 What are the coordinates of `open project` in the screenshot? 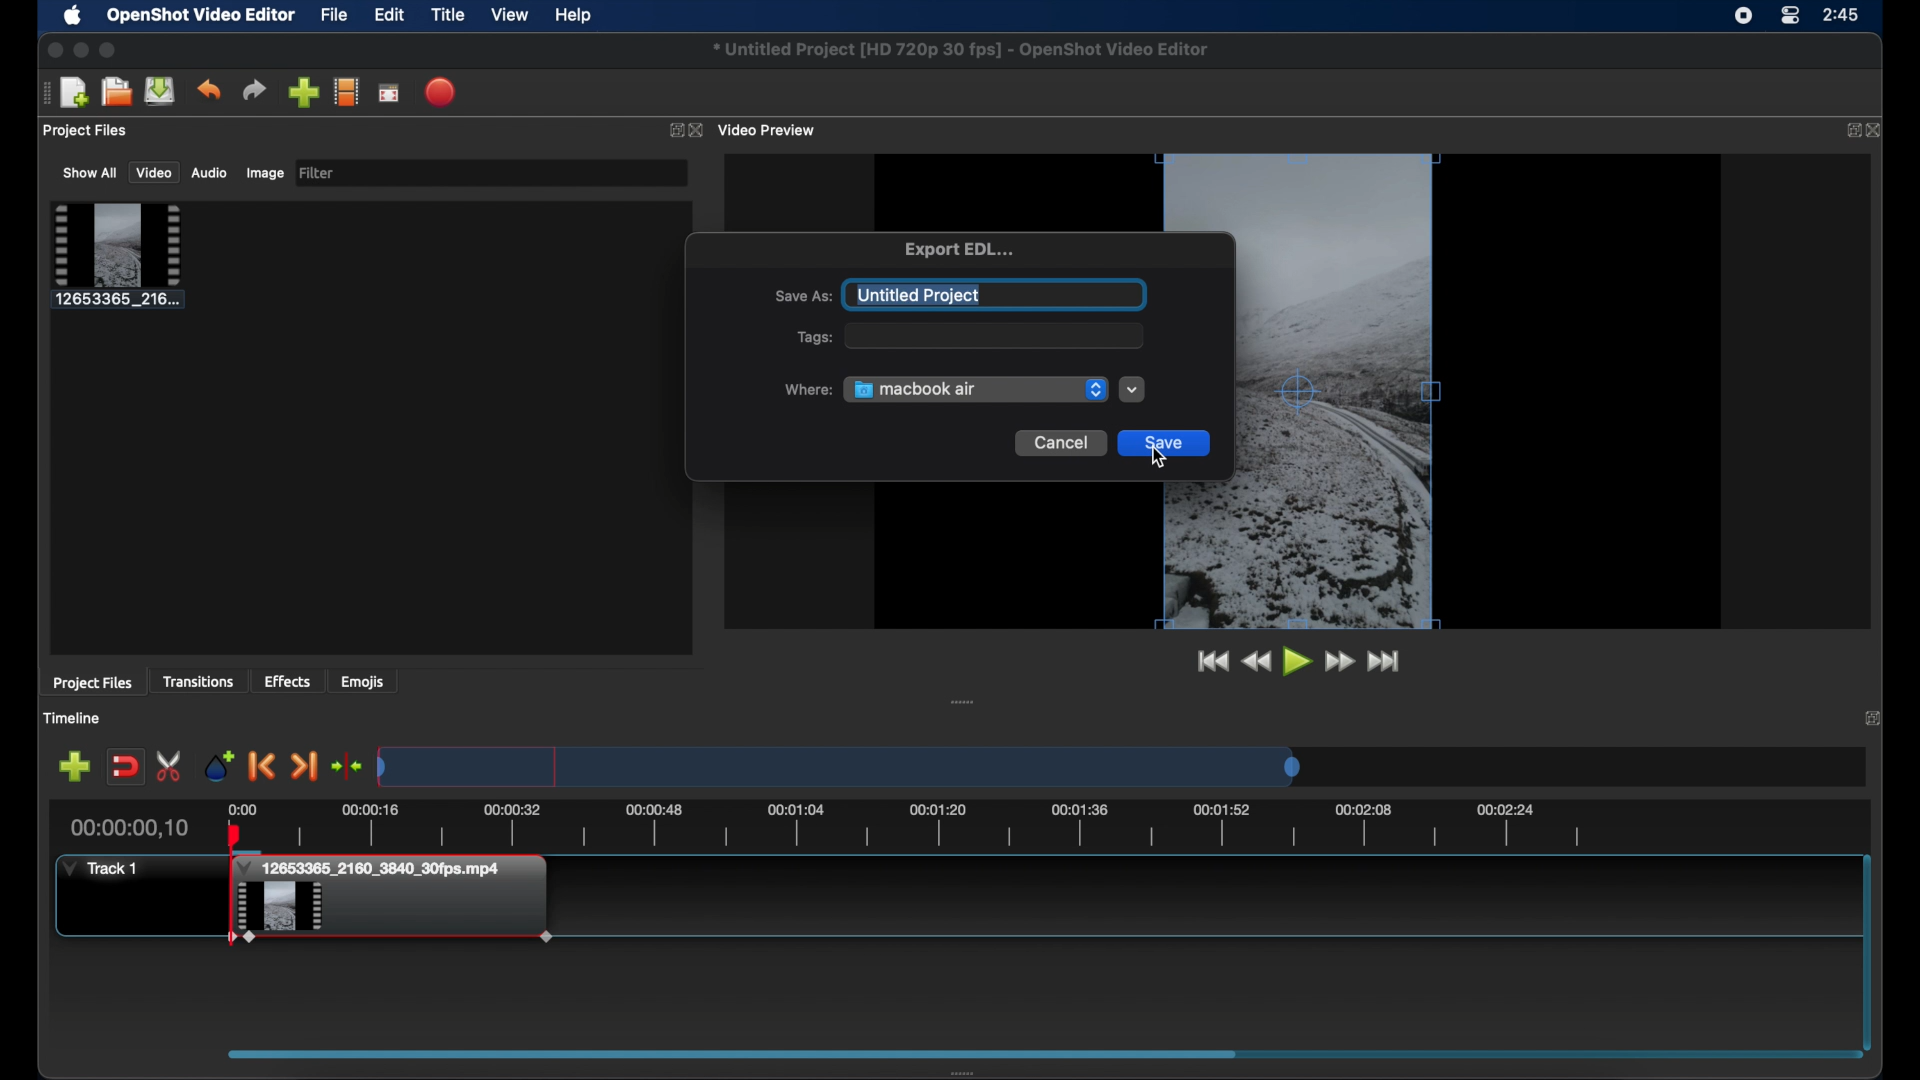 It's located at (117, 91).